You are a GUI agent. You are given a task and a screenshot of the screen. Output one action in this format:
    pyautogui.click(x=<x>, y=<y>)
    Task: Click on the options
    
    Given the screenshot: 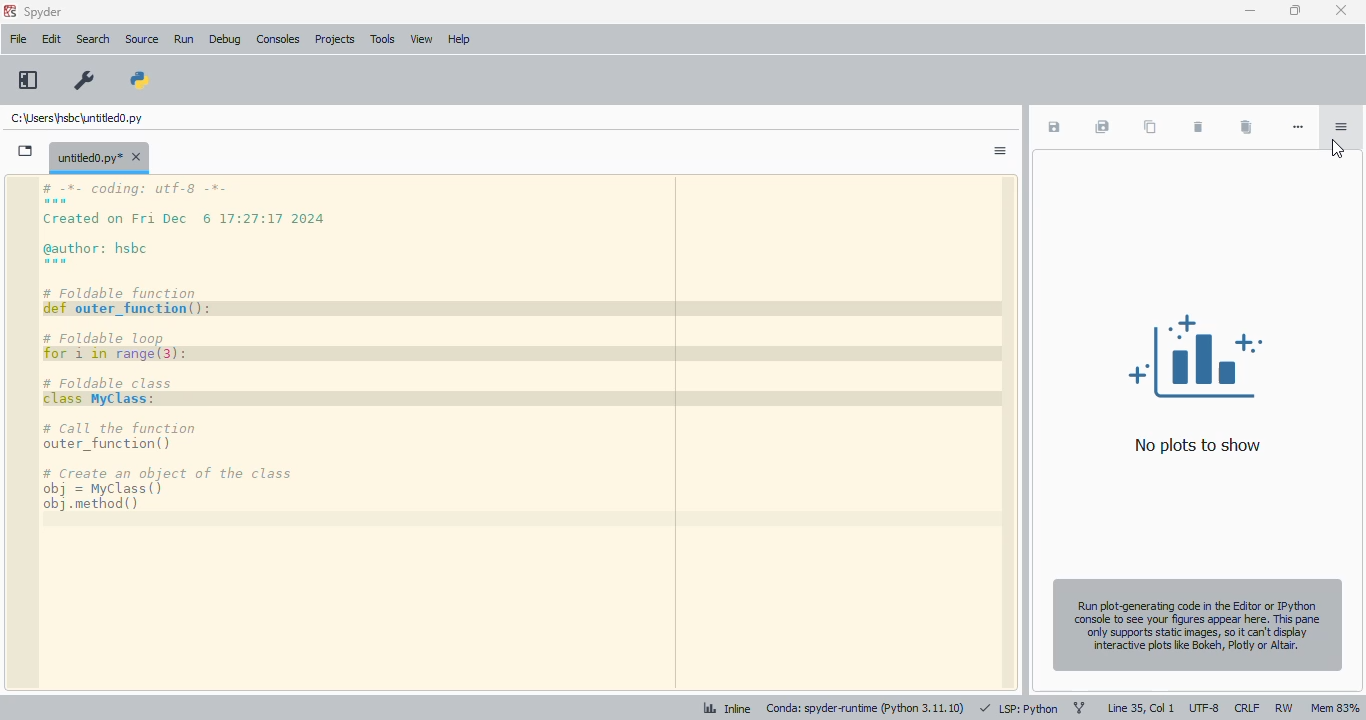 What is the action you would take?
    pyautogui.click(x=999, y=151)
    